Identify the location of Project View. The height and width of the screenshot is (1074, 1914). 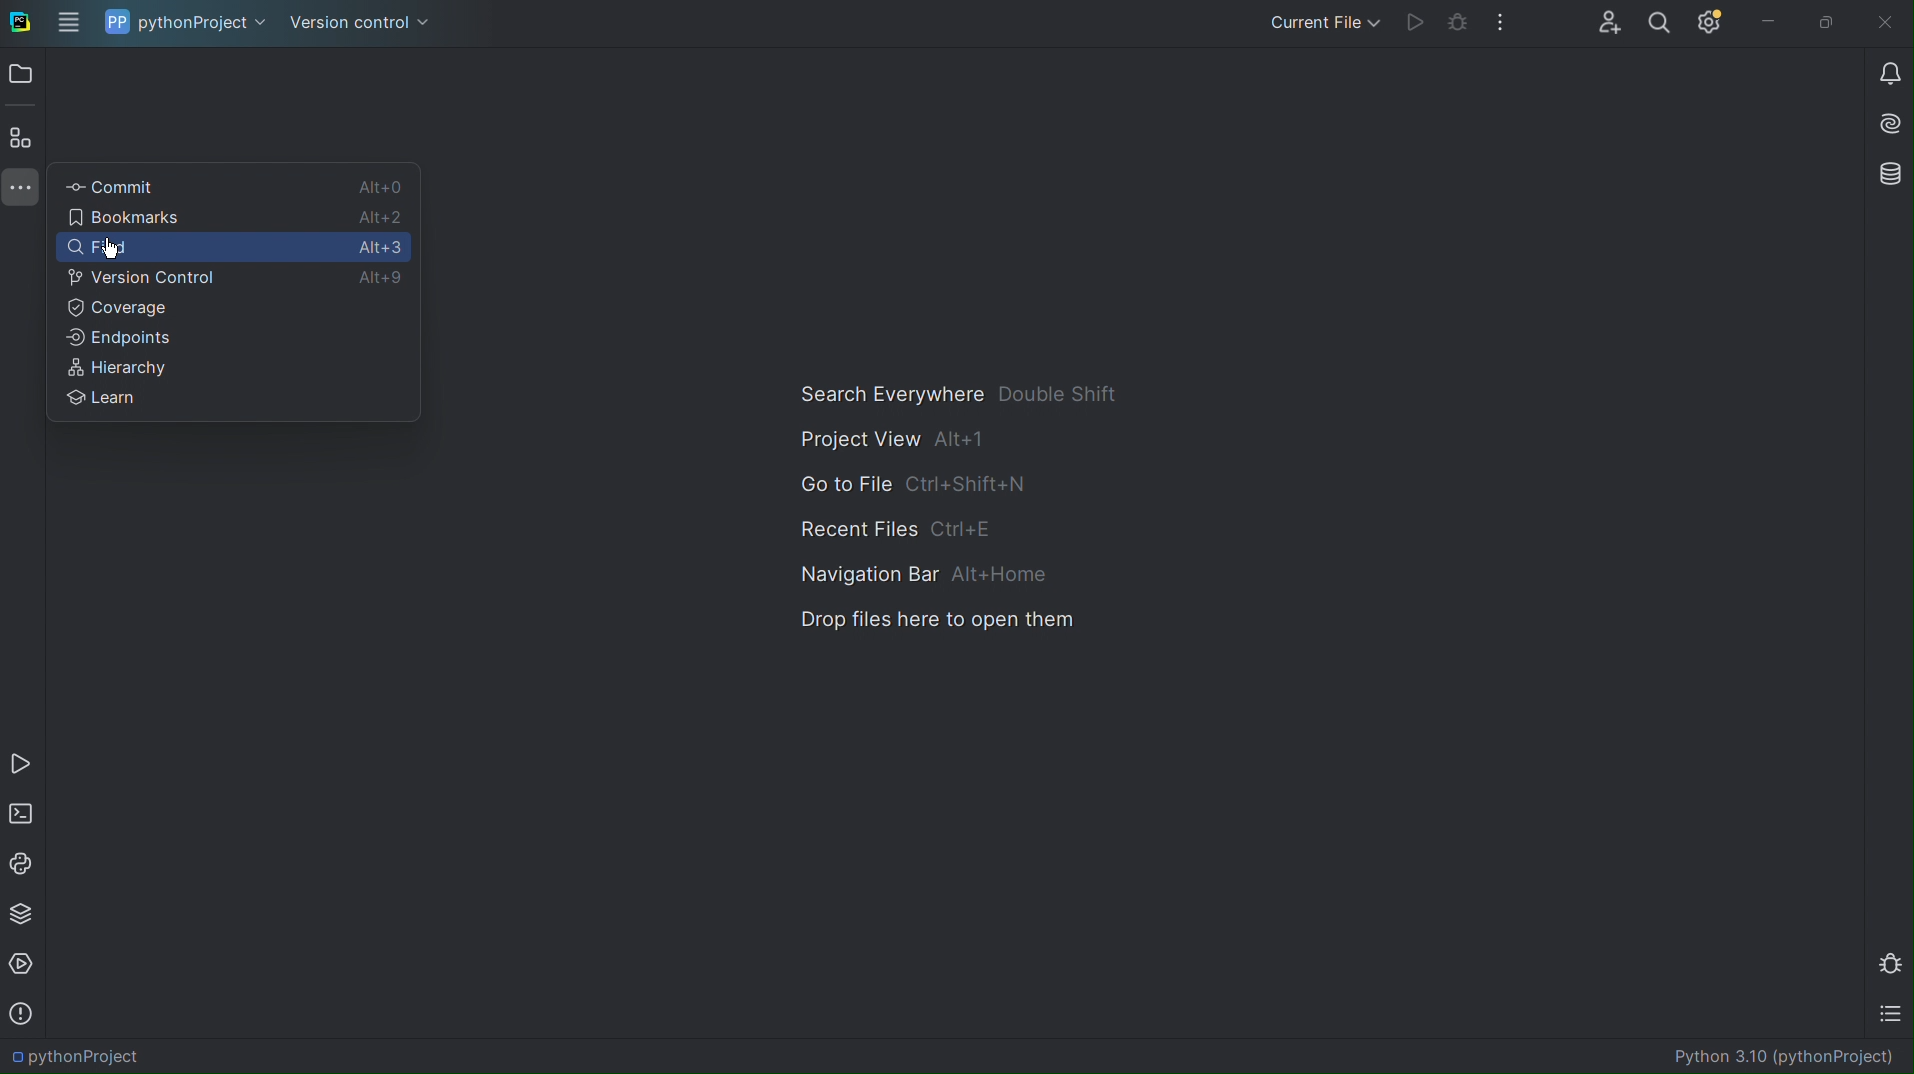
(891, 441).